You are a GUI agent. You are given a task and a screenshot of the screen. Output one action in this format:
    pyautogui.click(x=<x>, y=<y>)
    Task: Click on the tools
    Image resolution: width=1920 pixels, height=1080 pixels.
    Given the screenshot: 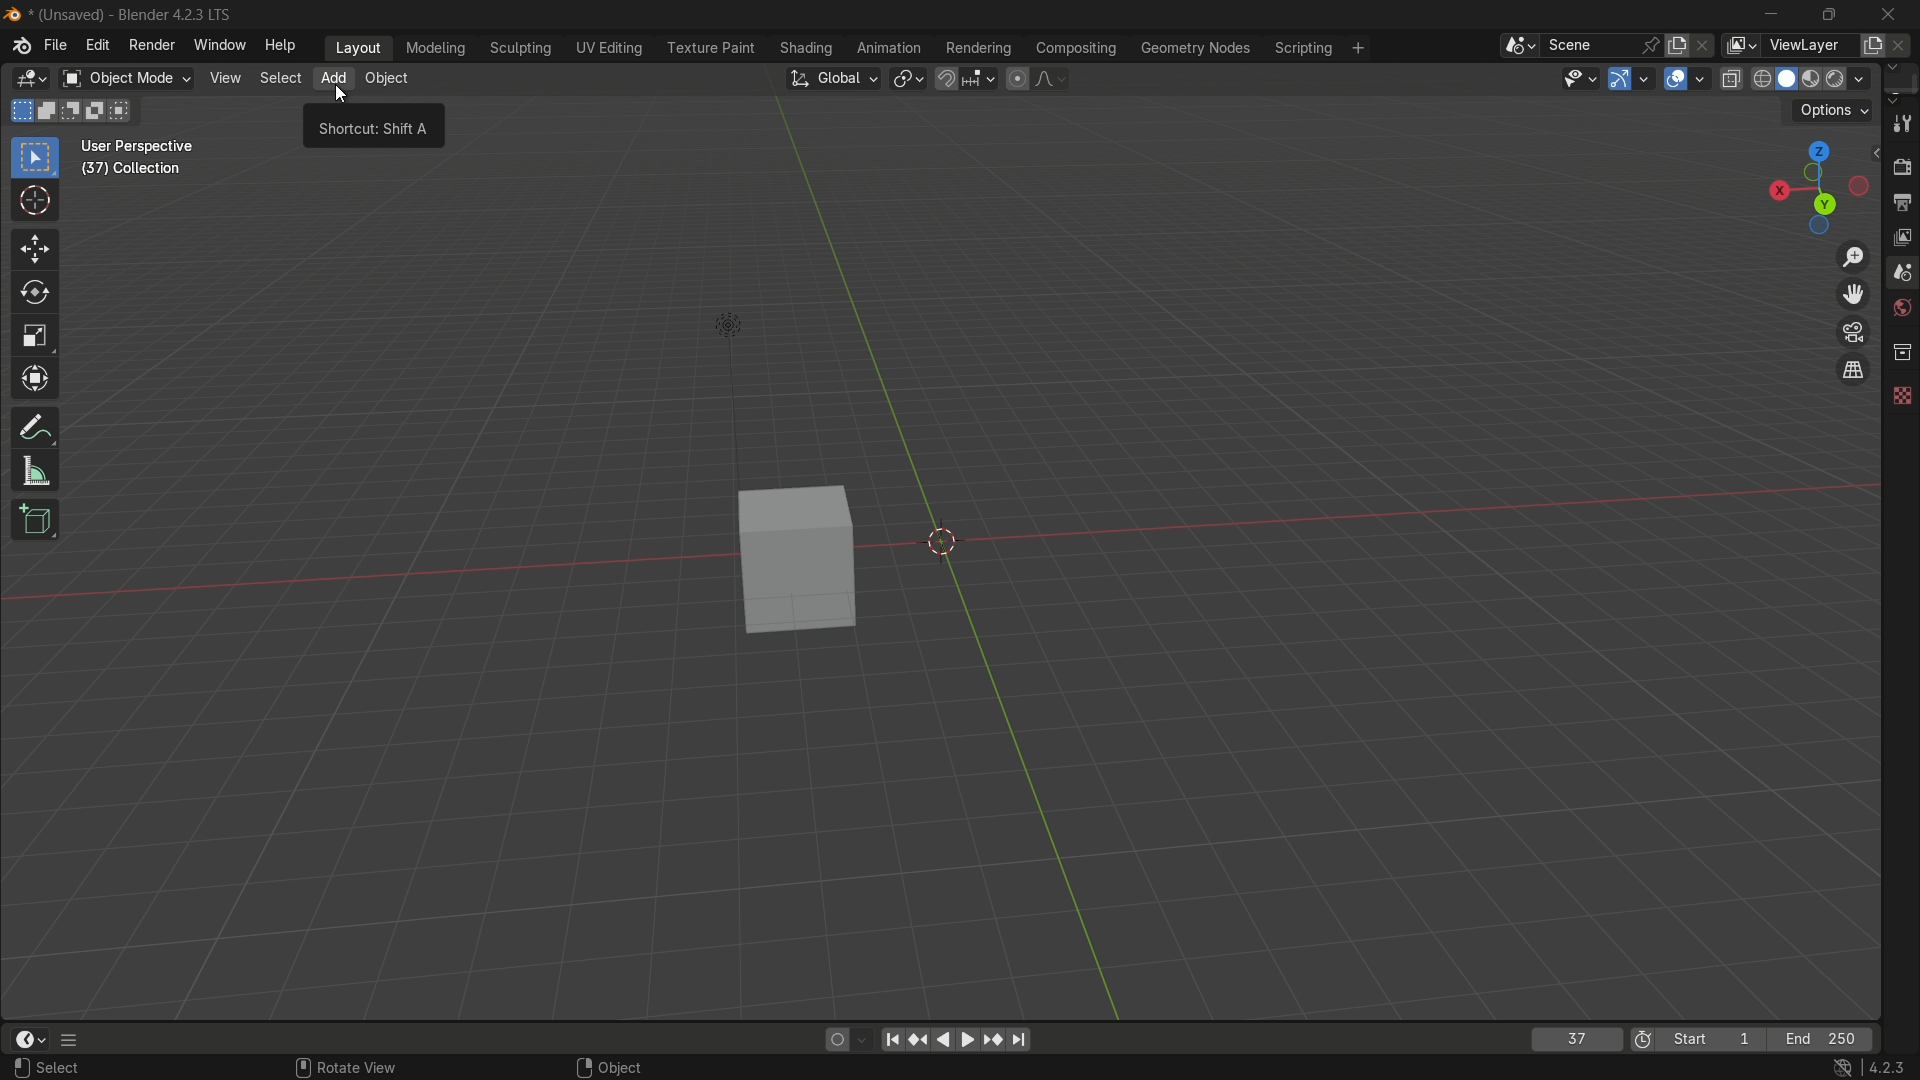 What is the action you would take?
    pyautogui.click(x=1901, y=122)
    